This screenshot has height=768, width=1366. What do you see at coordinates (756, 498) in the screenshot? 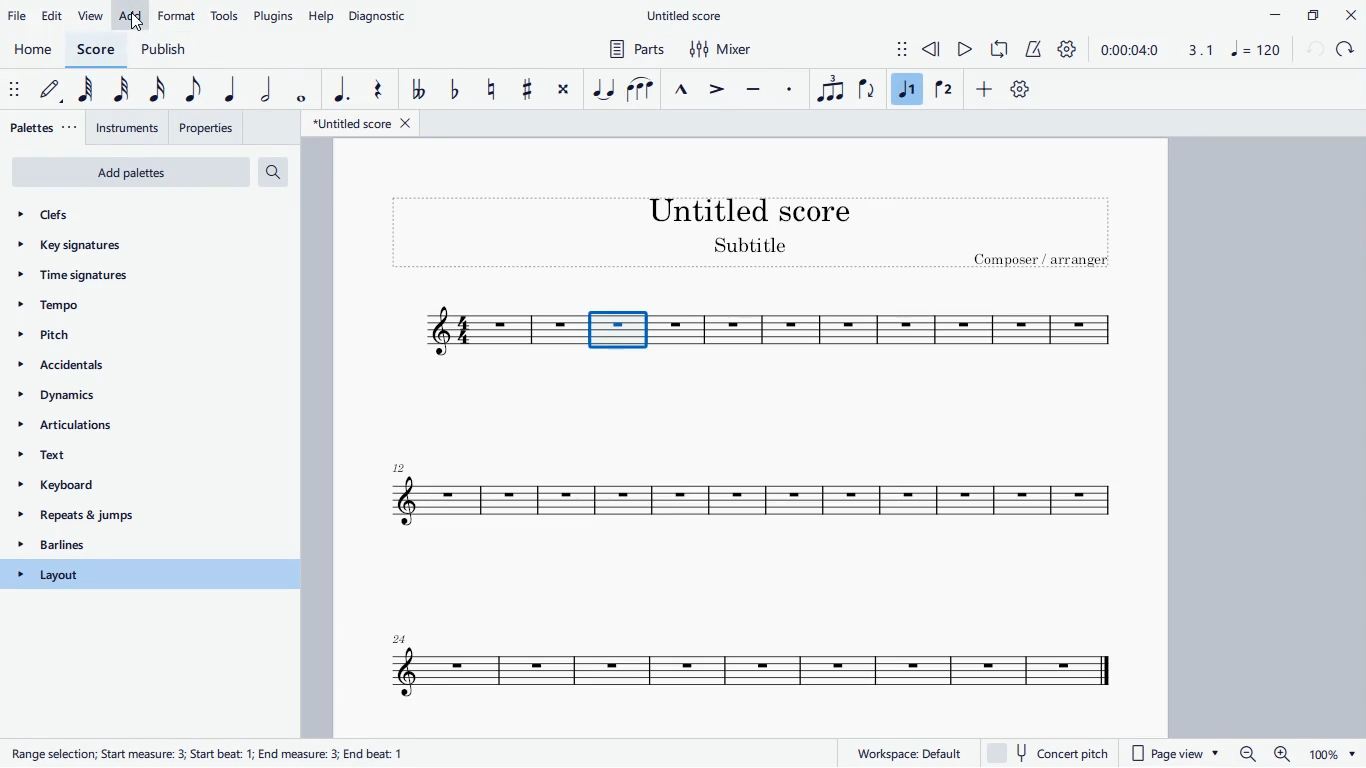
I see `score` at bounding box center [756, 498].